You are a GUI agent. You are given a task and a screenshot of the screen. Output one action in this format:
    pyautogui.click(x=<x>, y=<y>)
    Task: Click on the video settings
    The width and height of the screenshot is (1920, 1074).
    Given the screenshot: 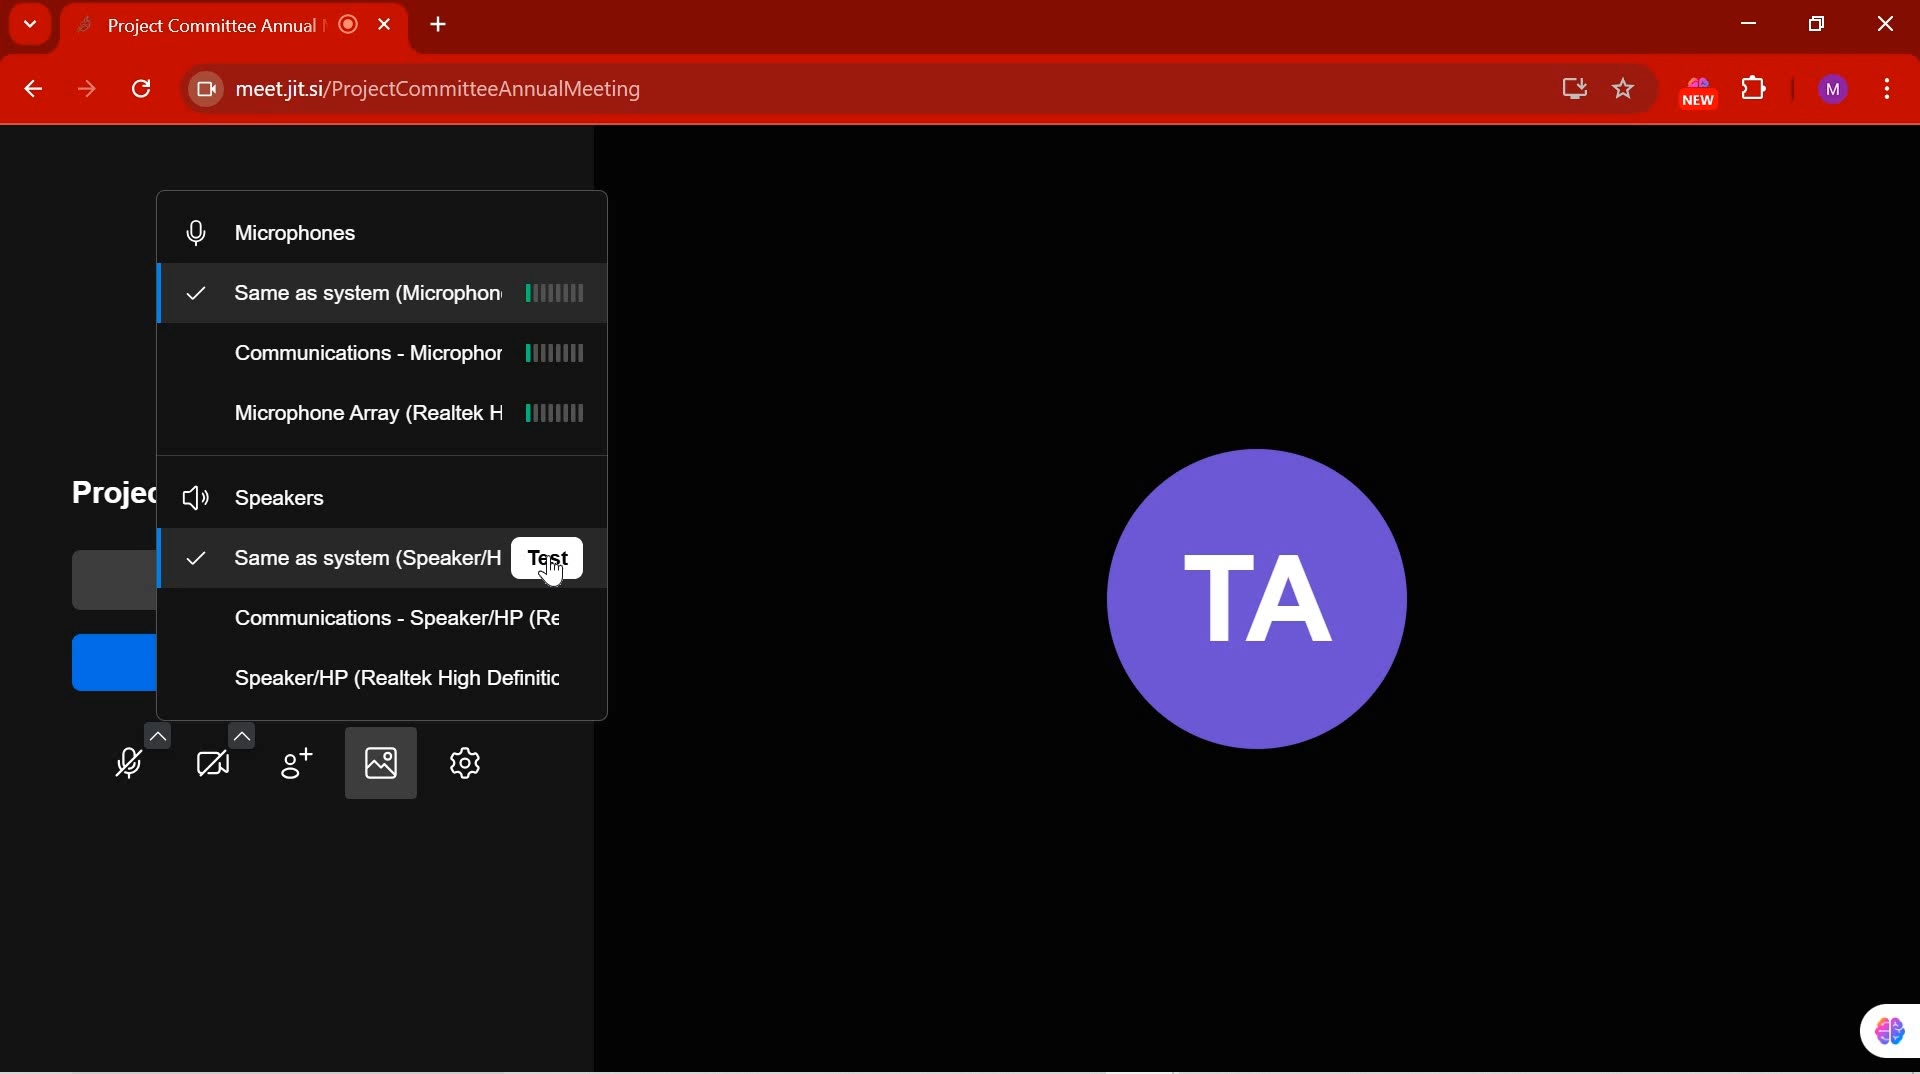 What is the action you would take?
    pyautogui.click(x=226, y=750)
    